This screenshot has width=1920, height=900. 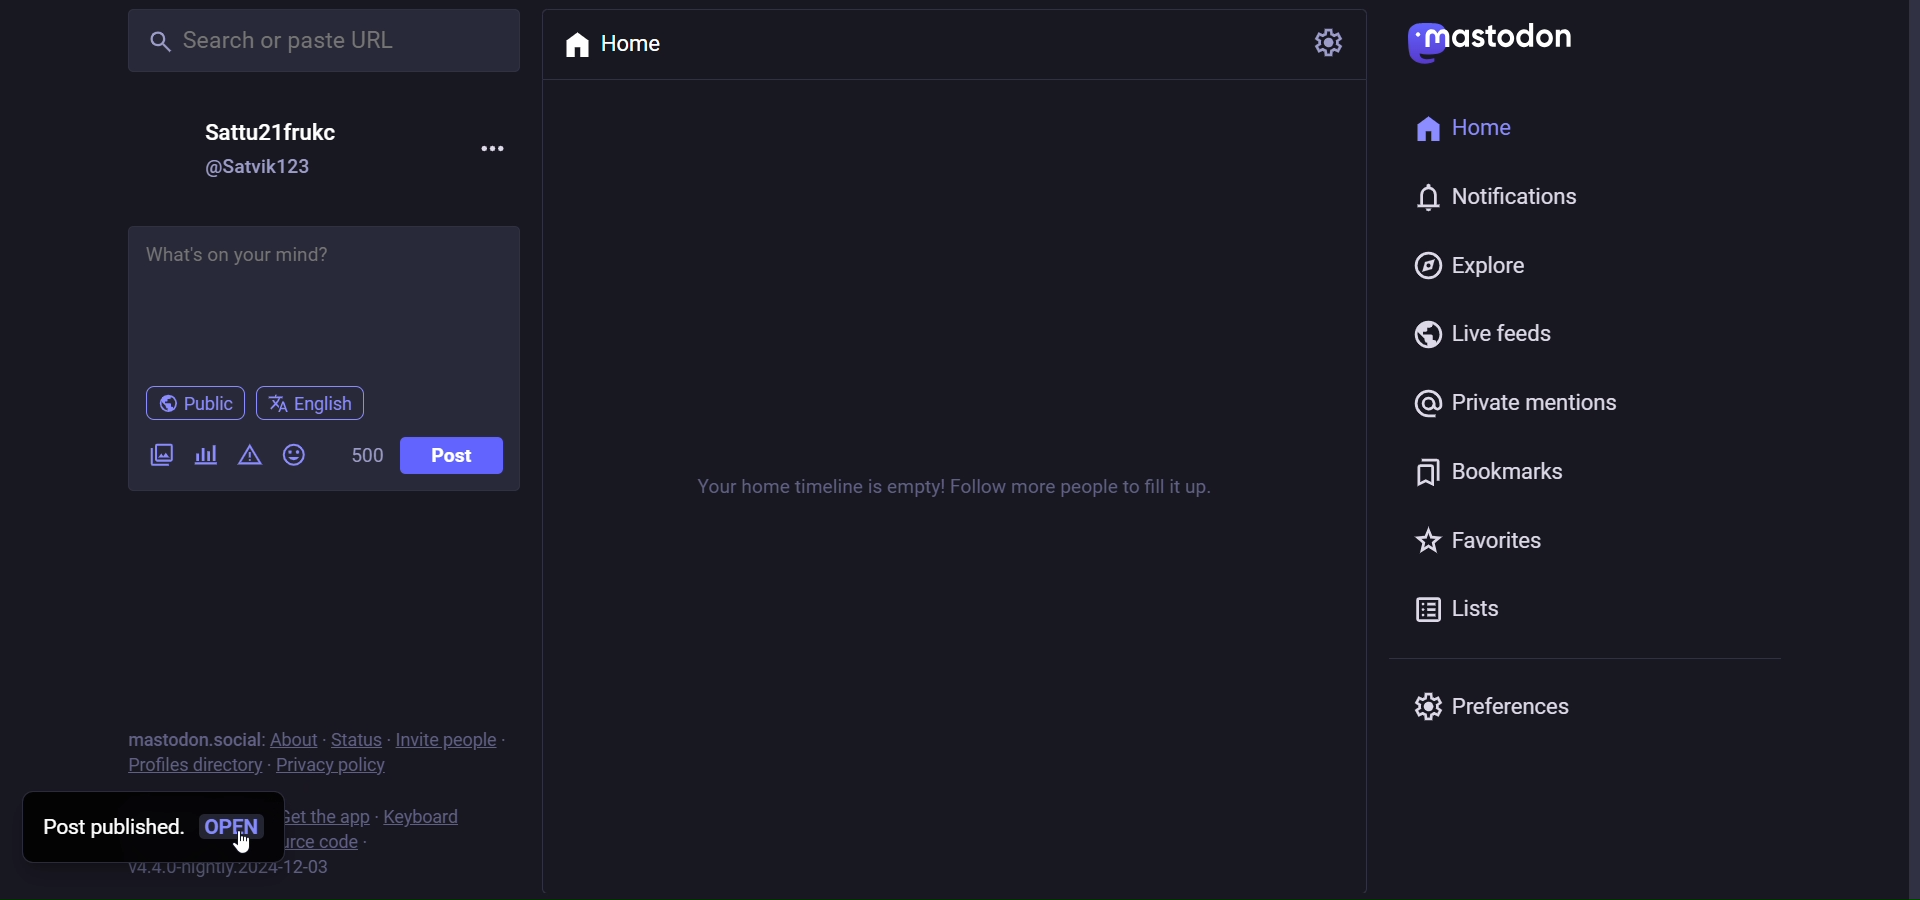 I want to click on bookmark, so click(x=1488, y=474).